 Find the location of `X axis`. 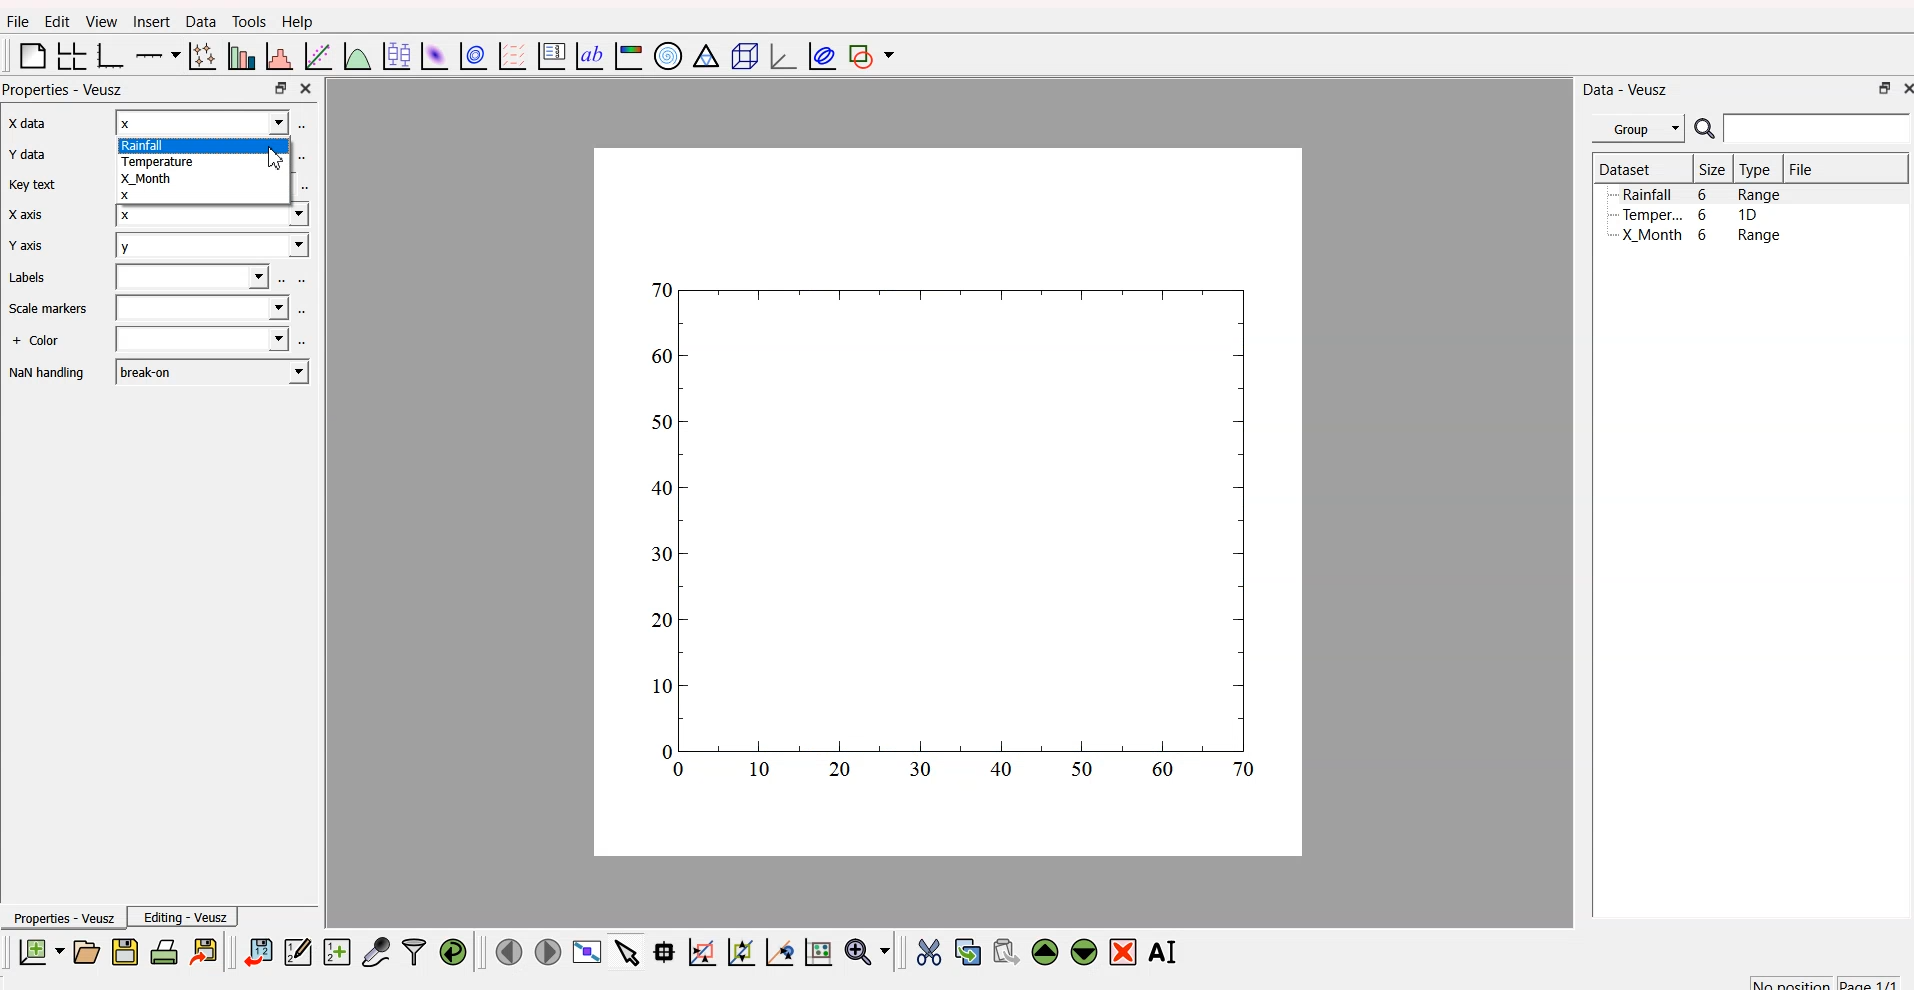

X axis is located at coordinates (28, 215).